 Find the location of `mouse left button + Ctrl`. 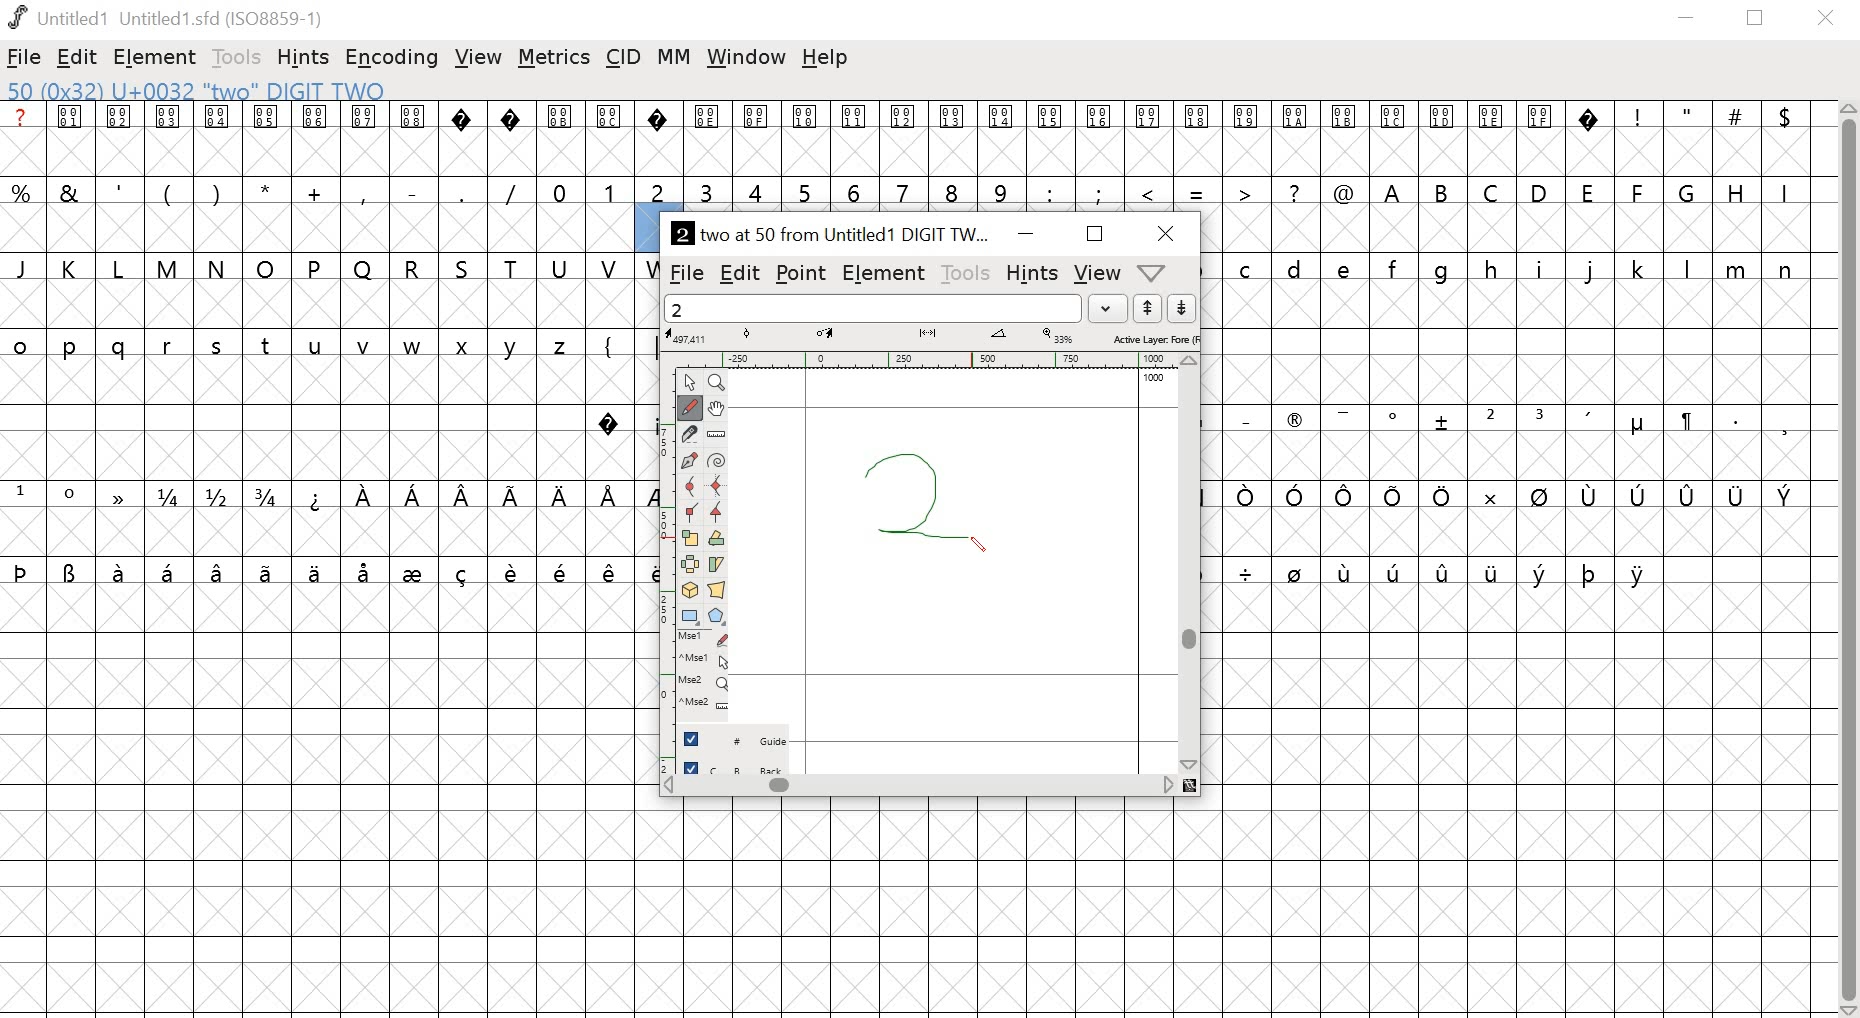

mouse left button + Ctrl is located at coordinates (708, 662).